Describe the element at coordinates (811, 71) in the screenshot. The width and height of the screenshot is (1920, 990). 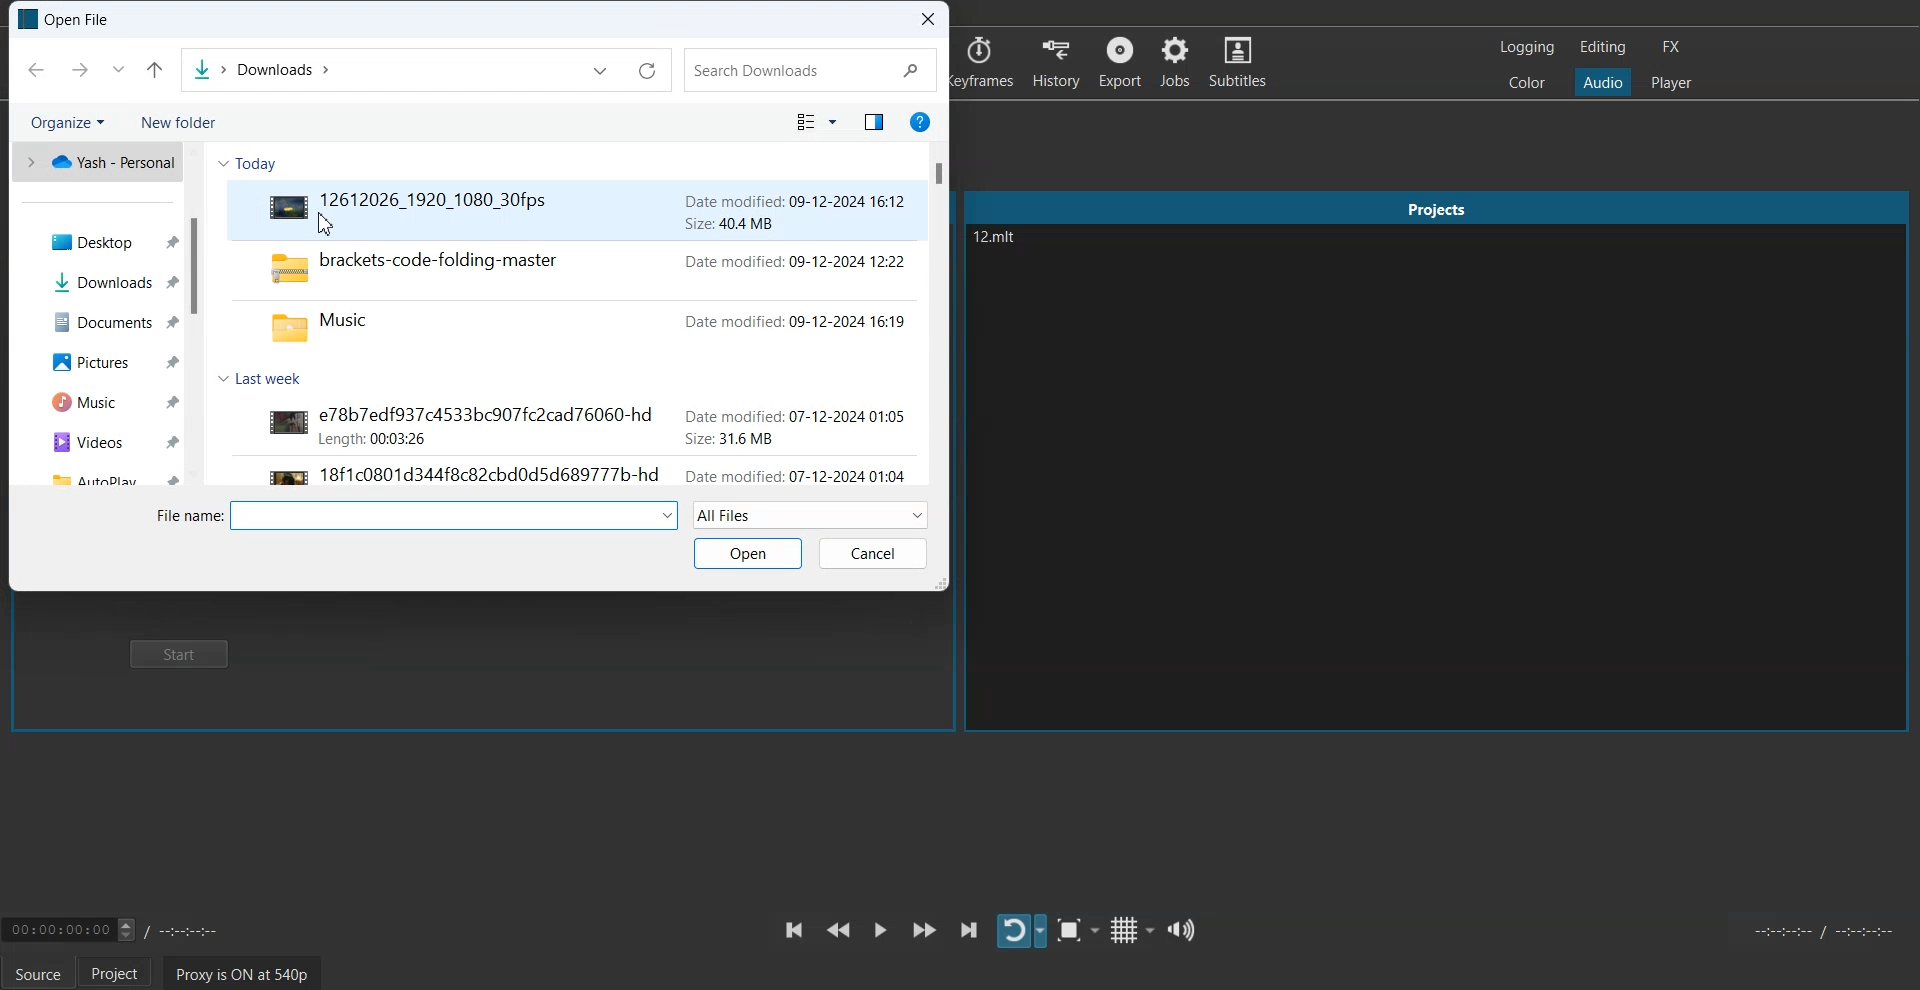
I see `Search bar` at that location.